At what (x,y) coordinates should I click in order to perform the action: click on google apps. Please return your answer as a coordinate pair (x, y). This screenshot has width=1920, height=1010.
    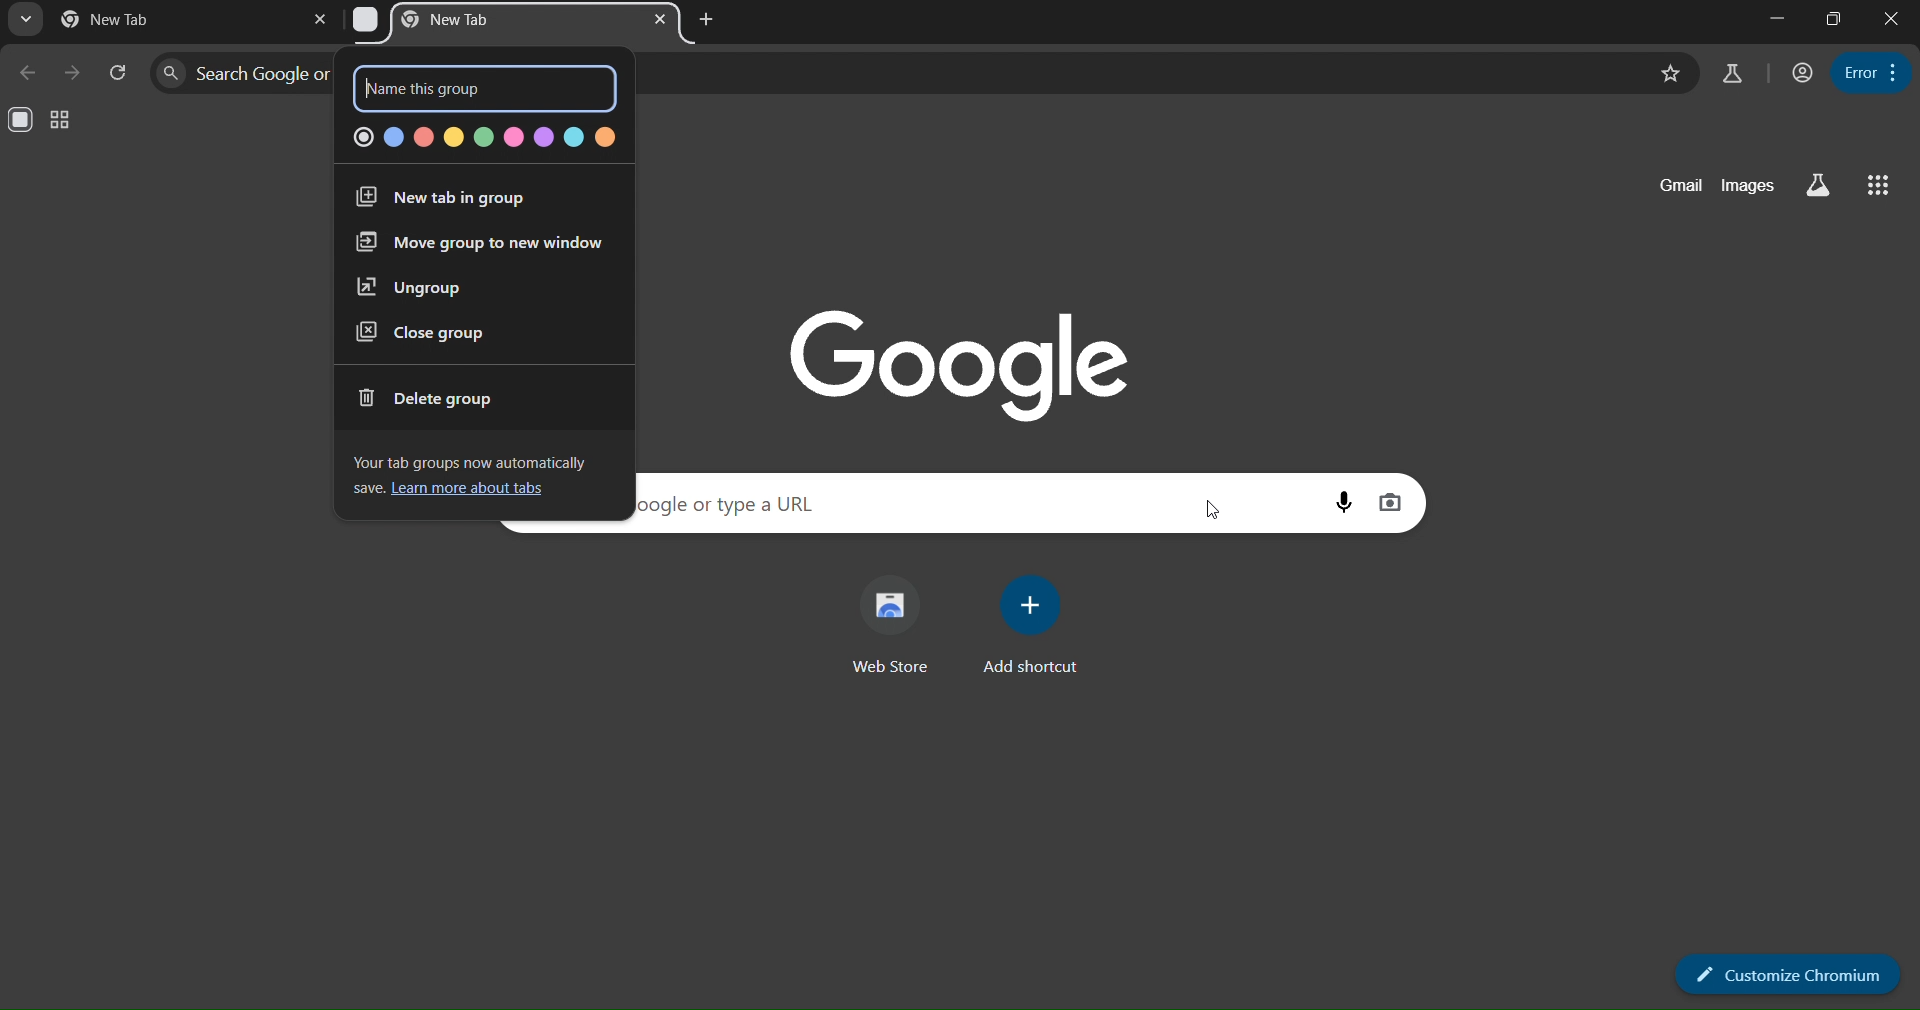
    Looking at the image, I should click on (1878, 183).